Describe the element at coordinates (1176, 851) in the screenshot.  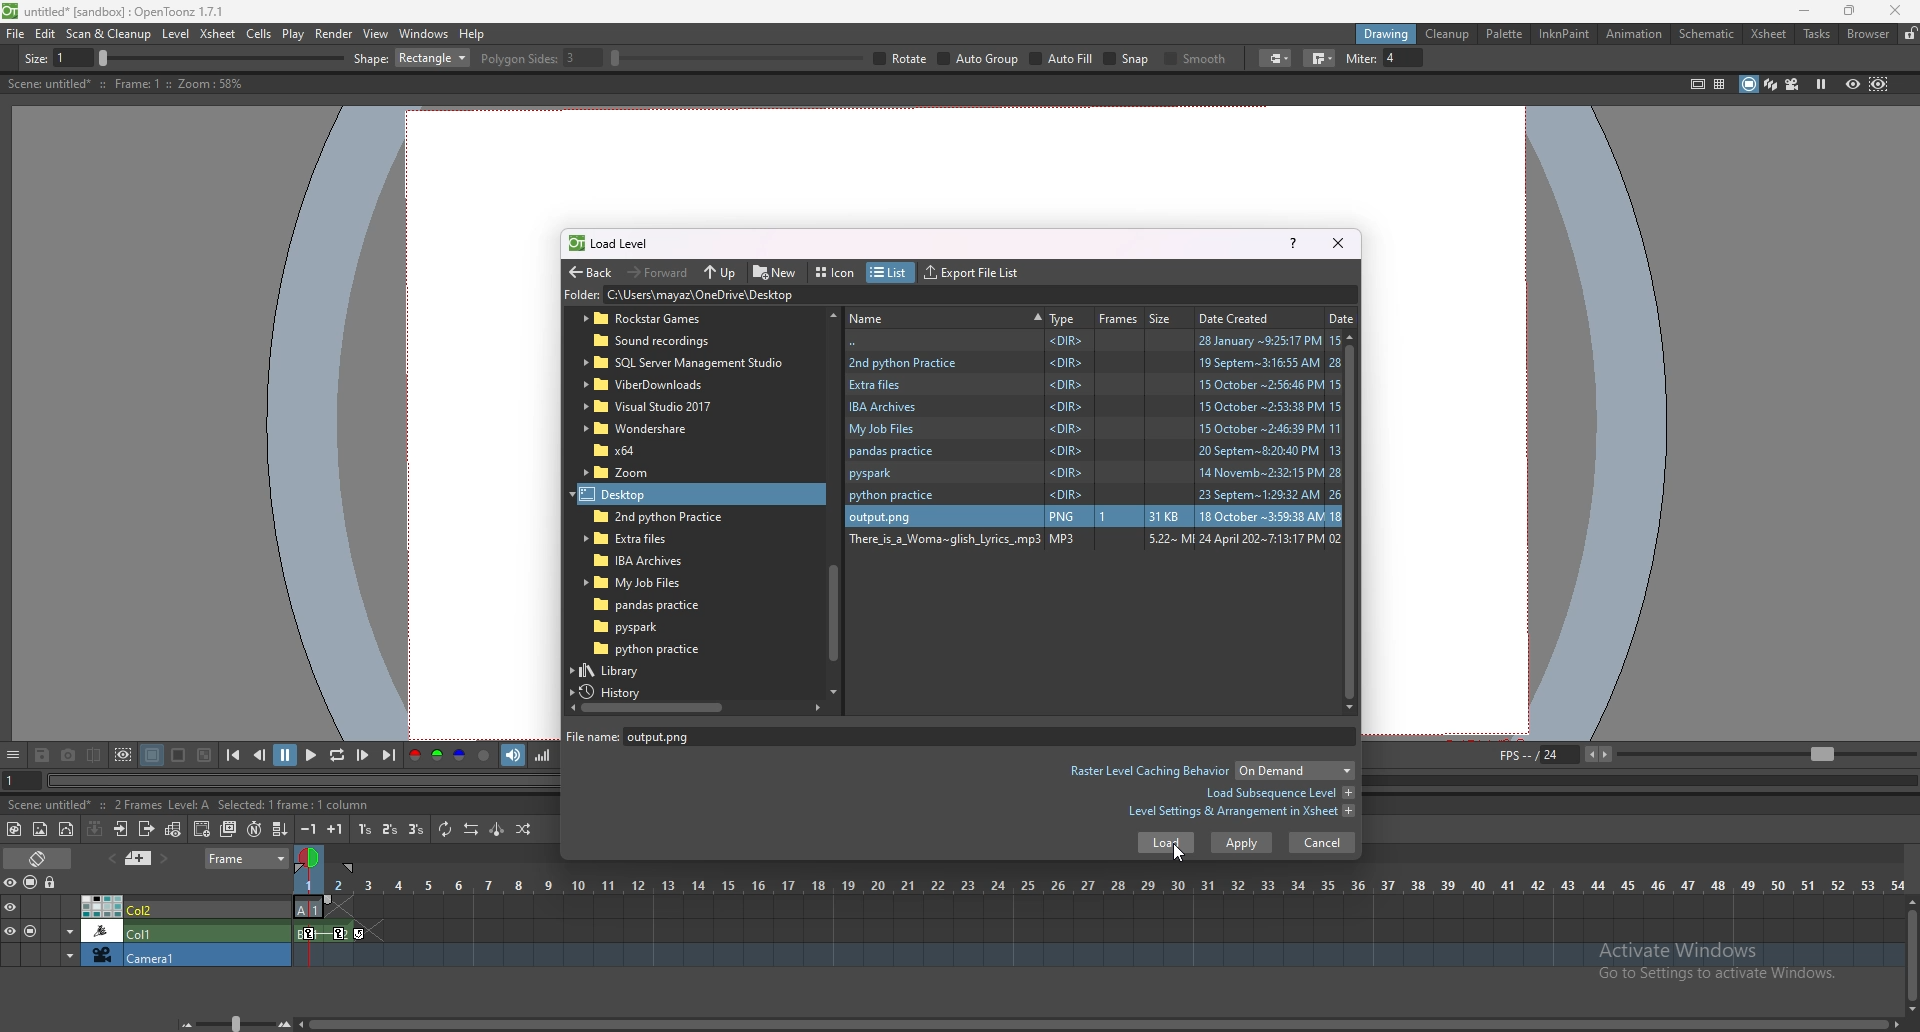
I see `cursor` at that location.